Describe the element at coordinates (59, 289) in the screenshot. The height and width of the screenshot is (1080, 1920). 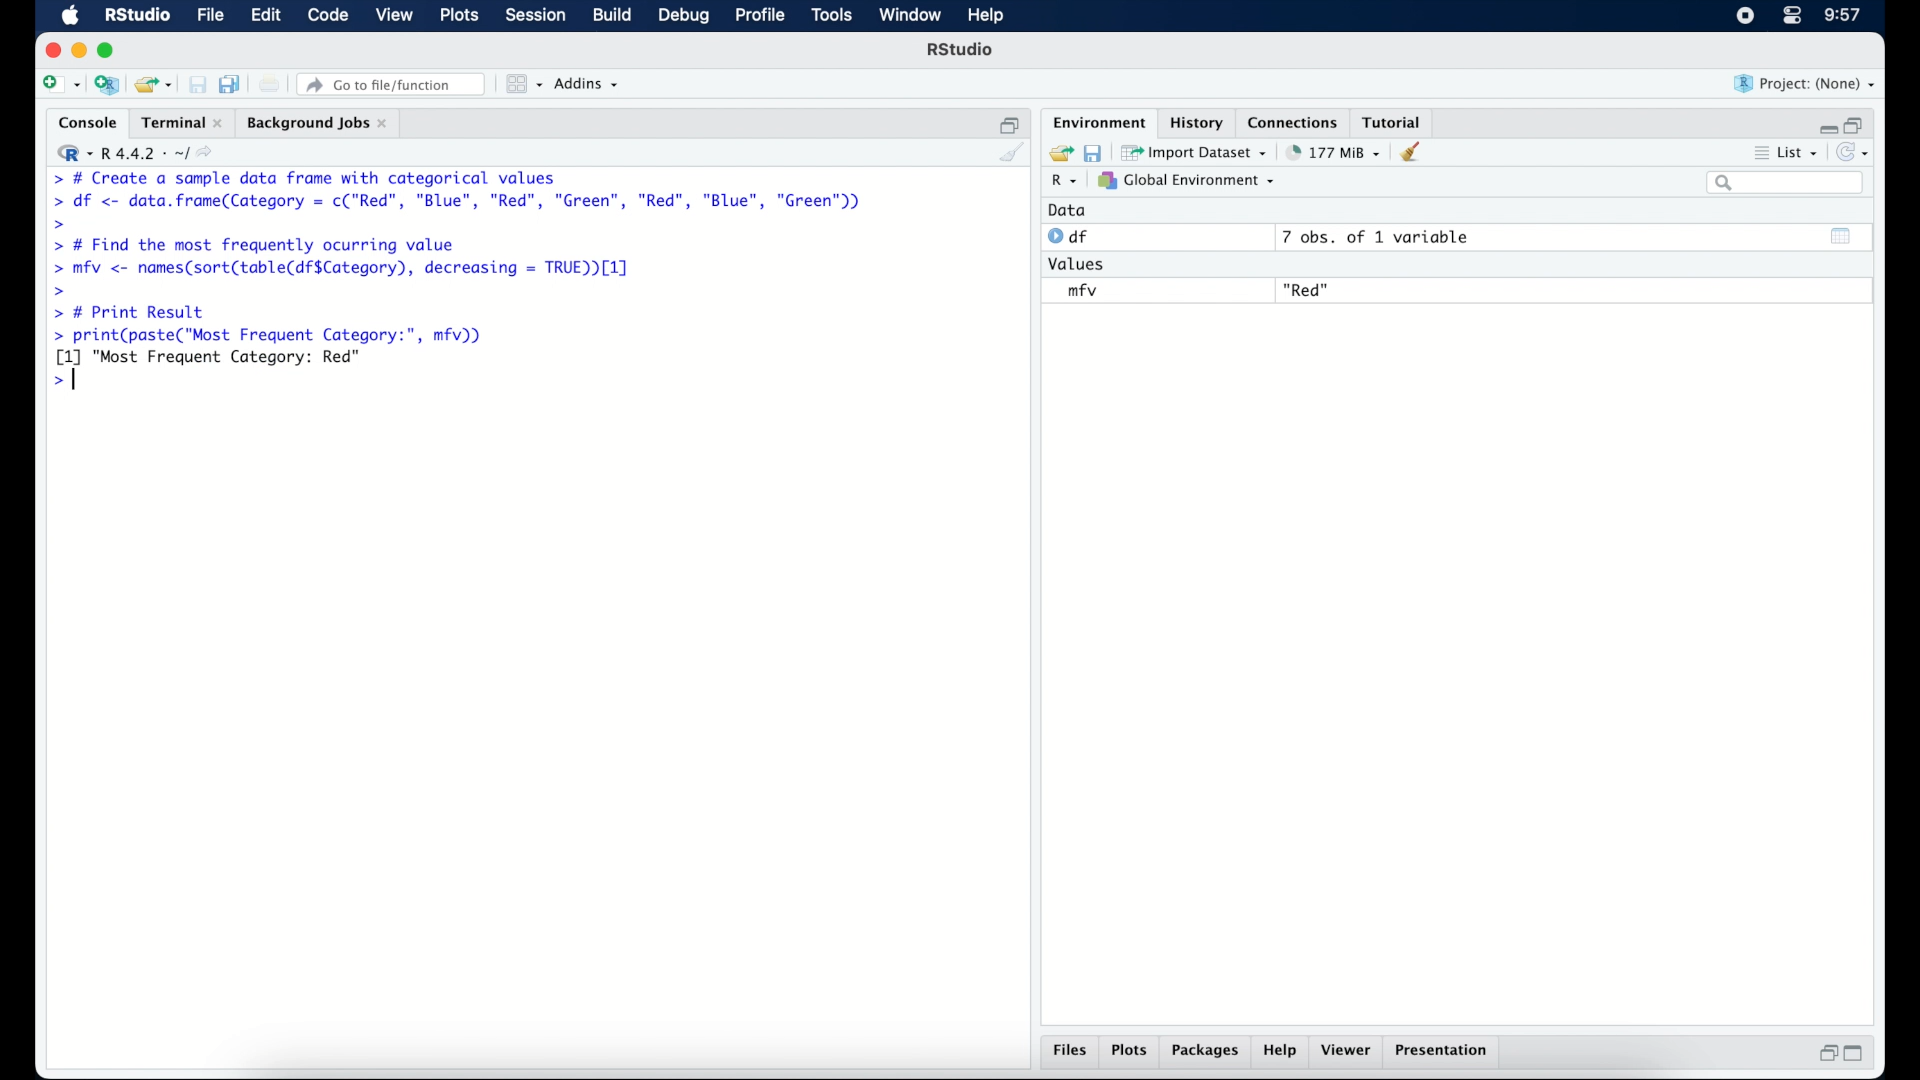
I see `command prompt` at that location.